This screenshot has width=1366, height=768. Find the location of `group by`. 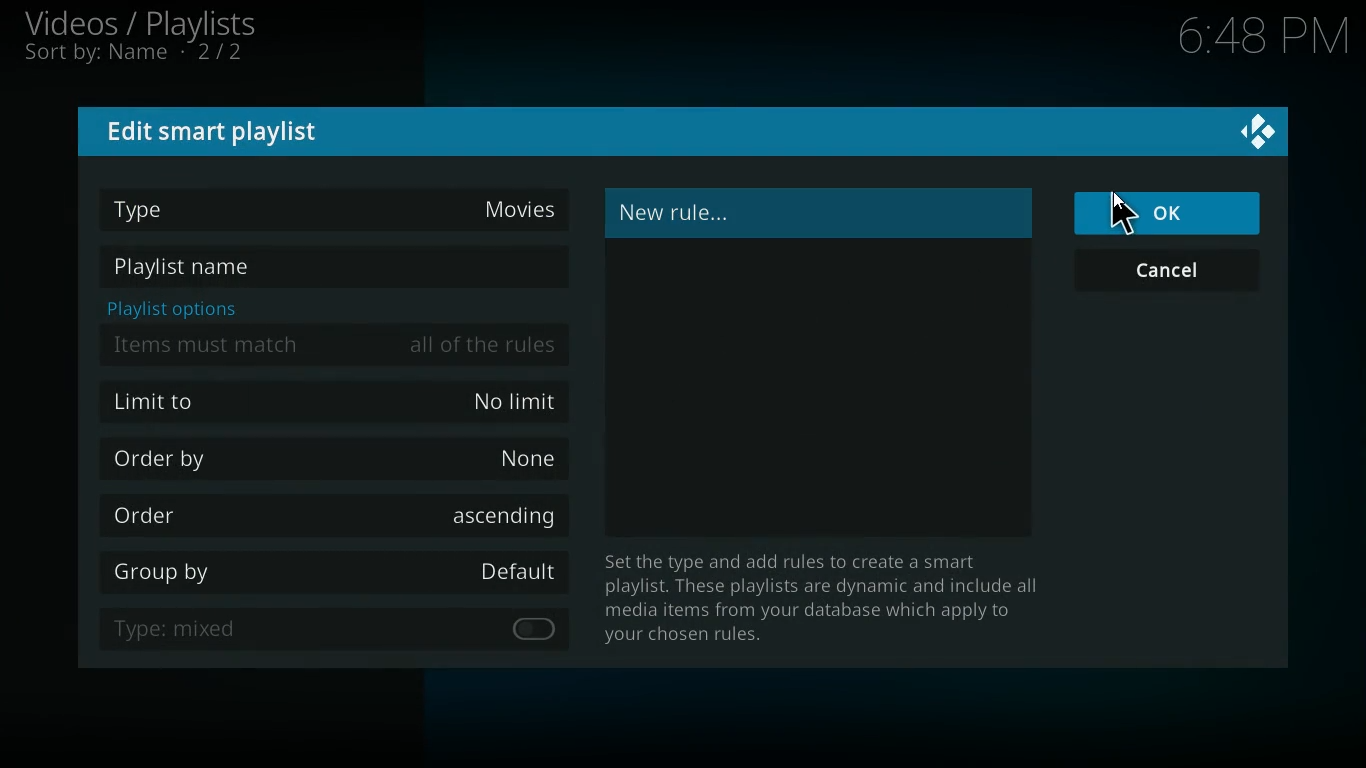

group by is located at coordinates (332, 575).